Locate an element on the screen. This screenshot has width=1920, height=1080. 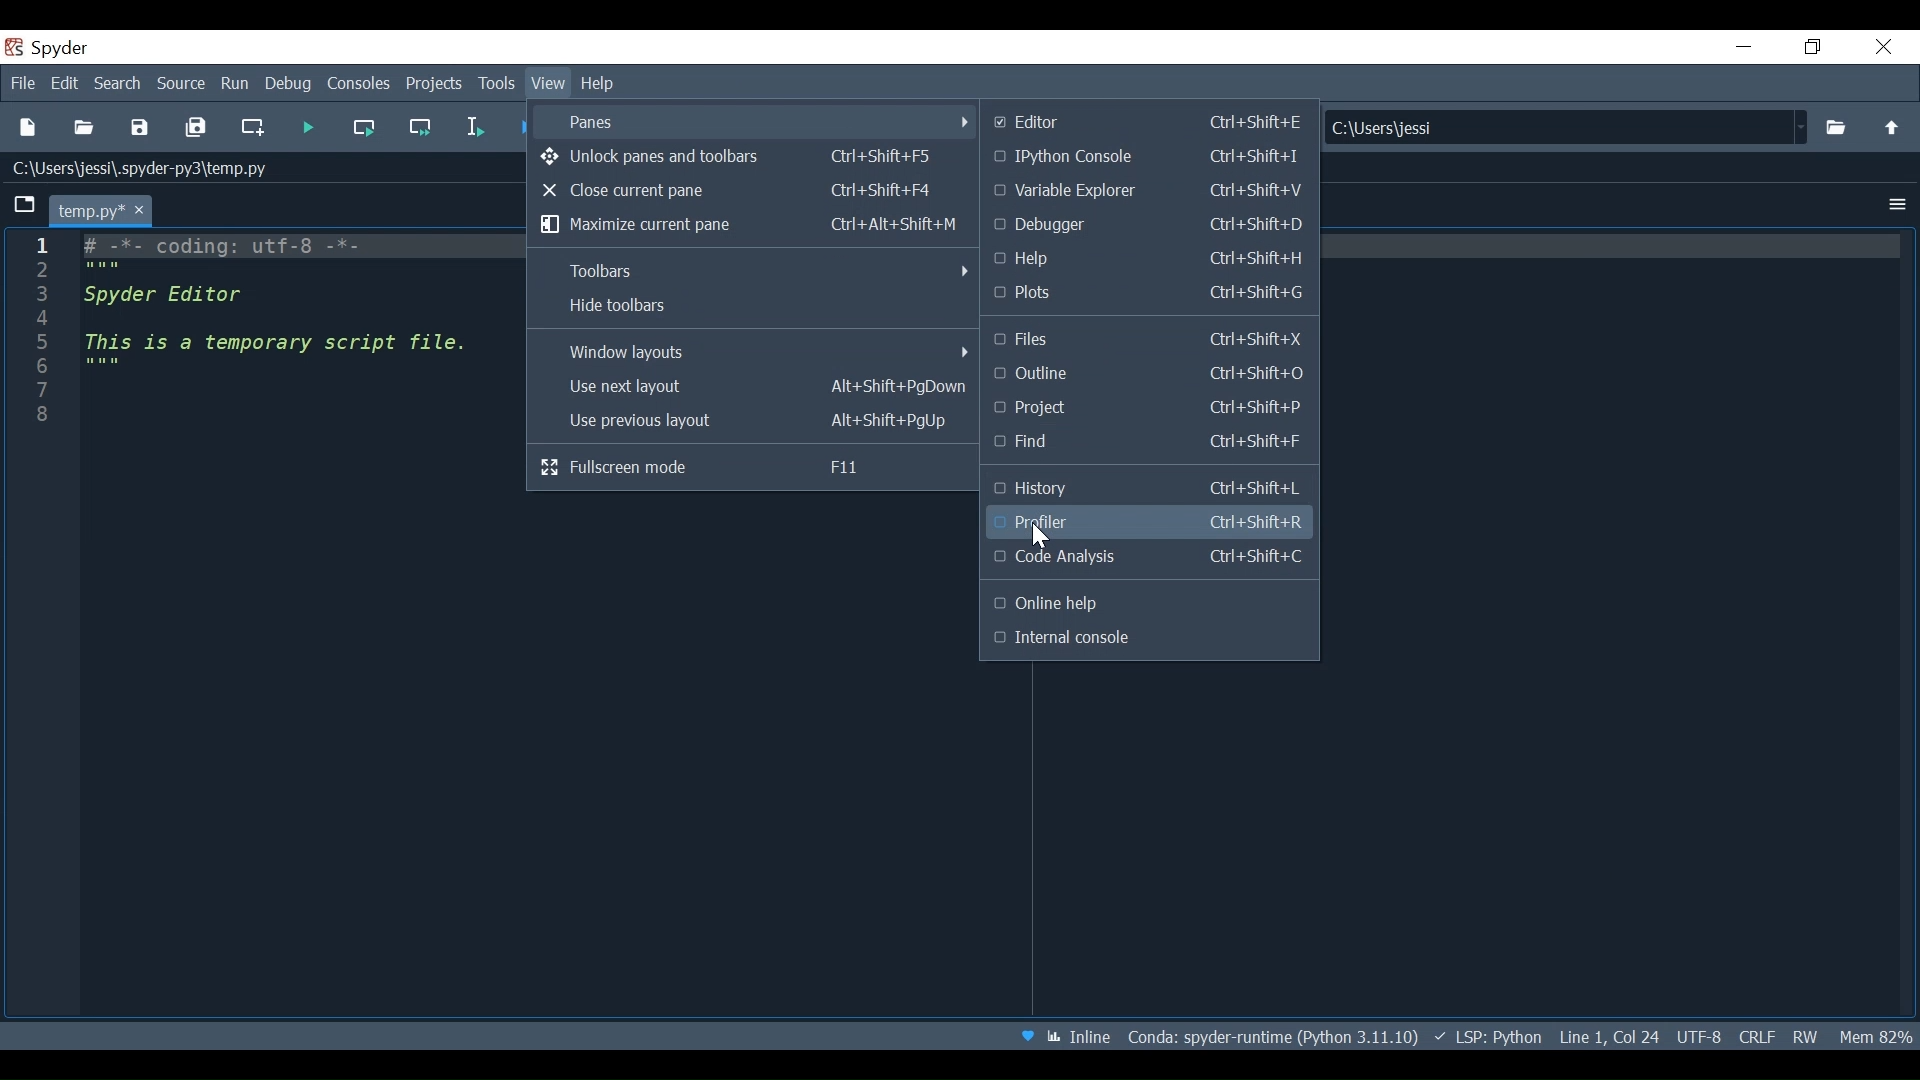
Toolbar is located at coordinates (755, 271).